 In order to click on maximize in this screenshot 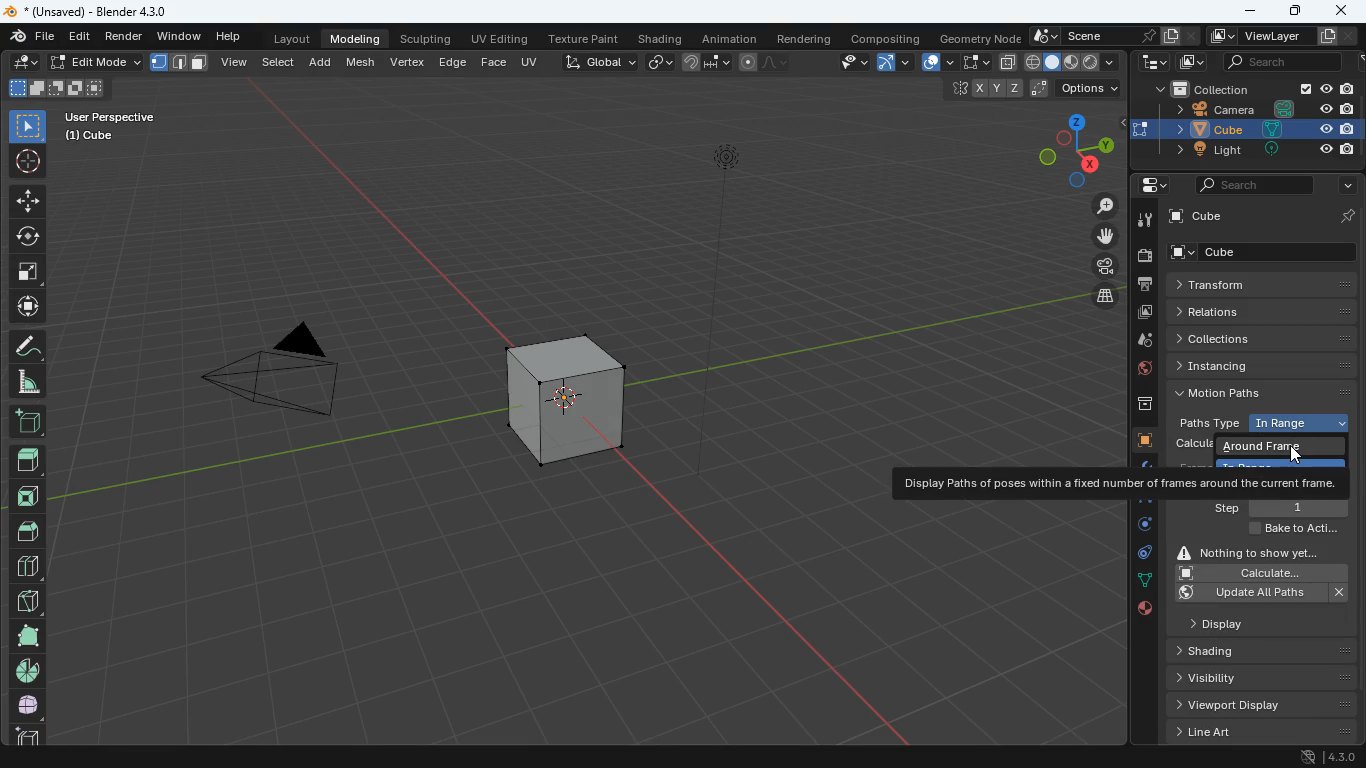, I will do `click(1292, 12)`.